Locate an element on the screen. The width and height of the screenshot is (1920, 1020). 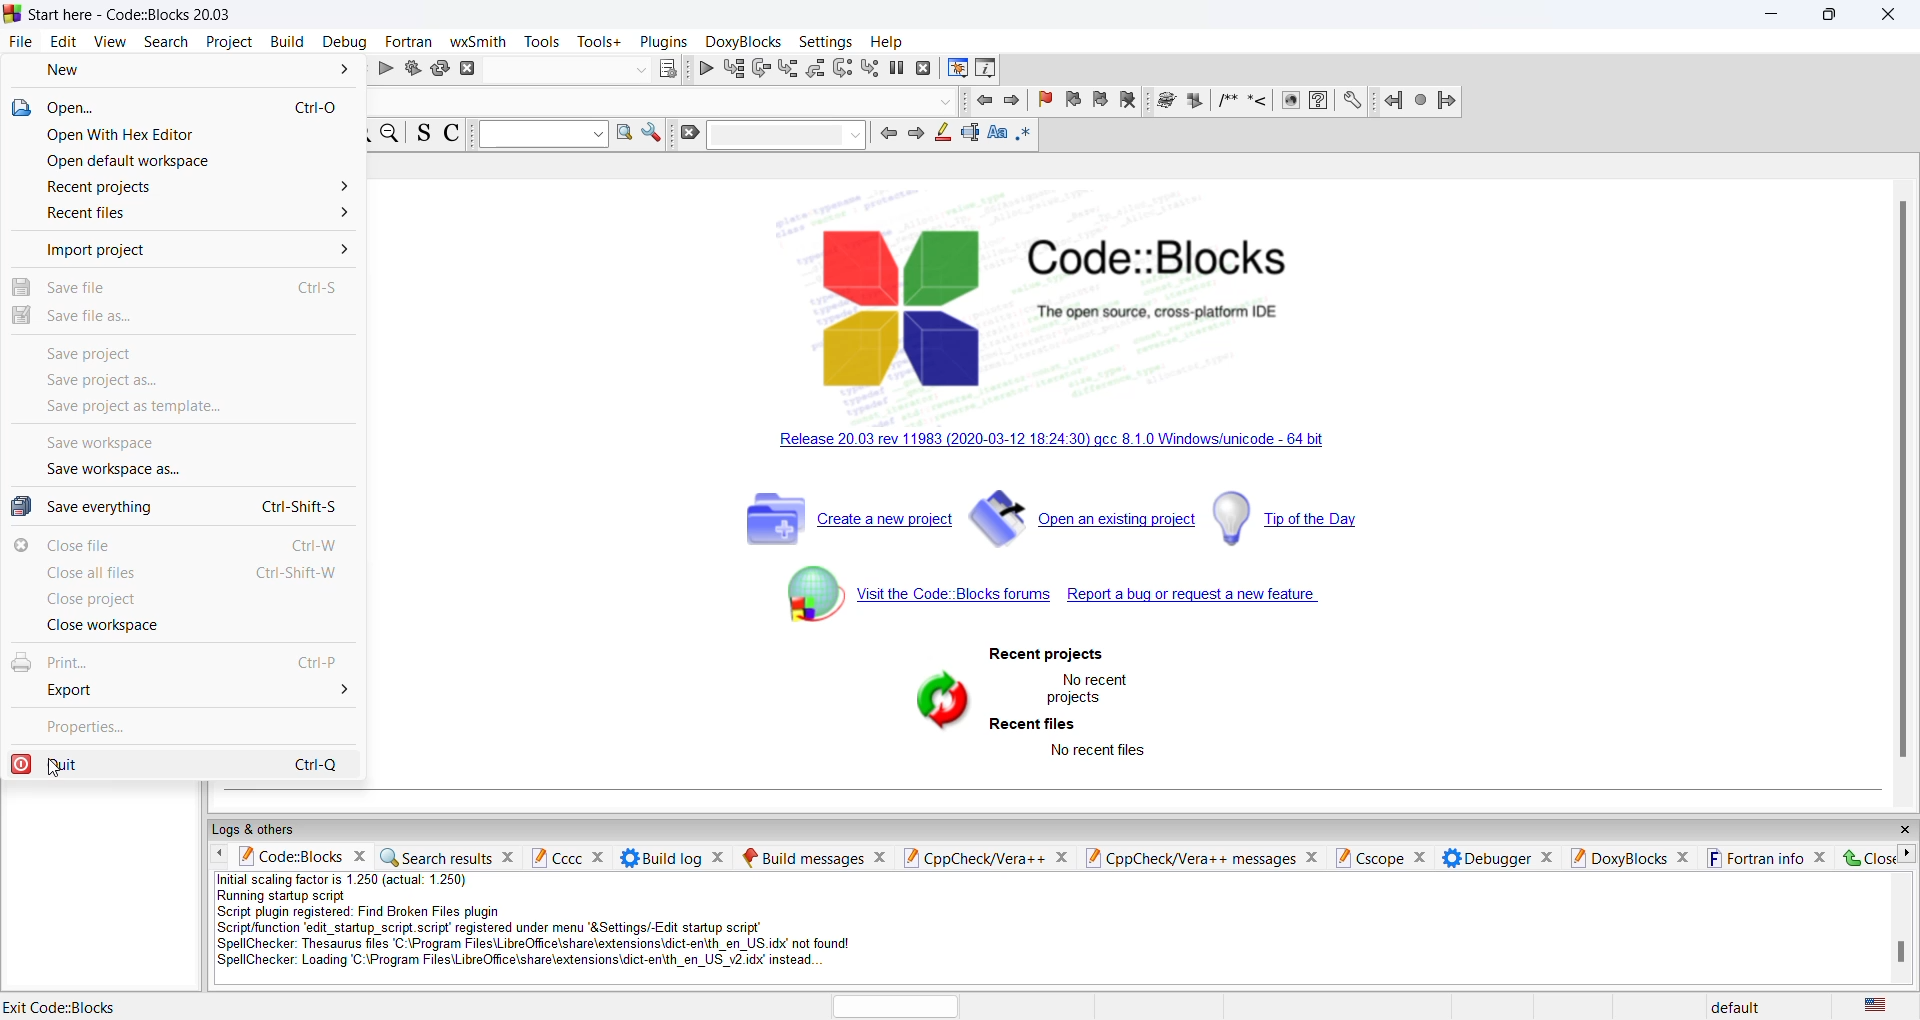
fortran is located at coordinates (405, 39).